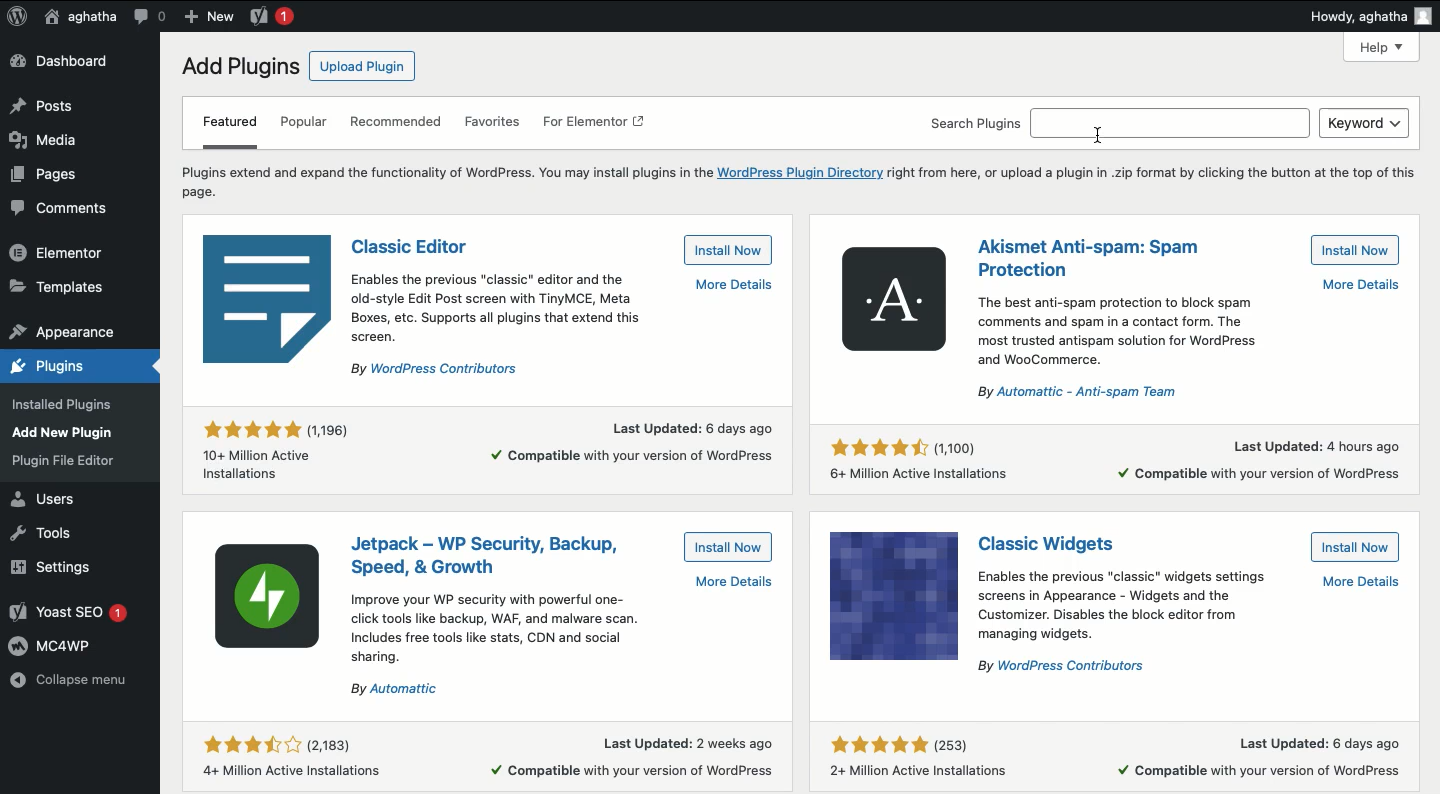 Image resolution: width=1440 pixels, height=794 pixels. Describe the element at coordinates (1055, 544) in the screenshot. I see `Plugin` at that location.